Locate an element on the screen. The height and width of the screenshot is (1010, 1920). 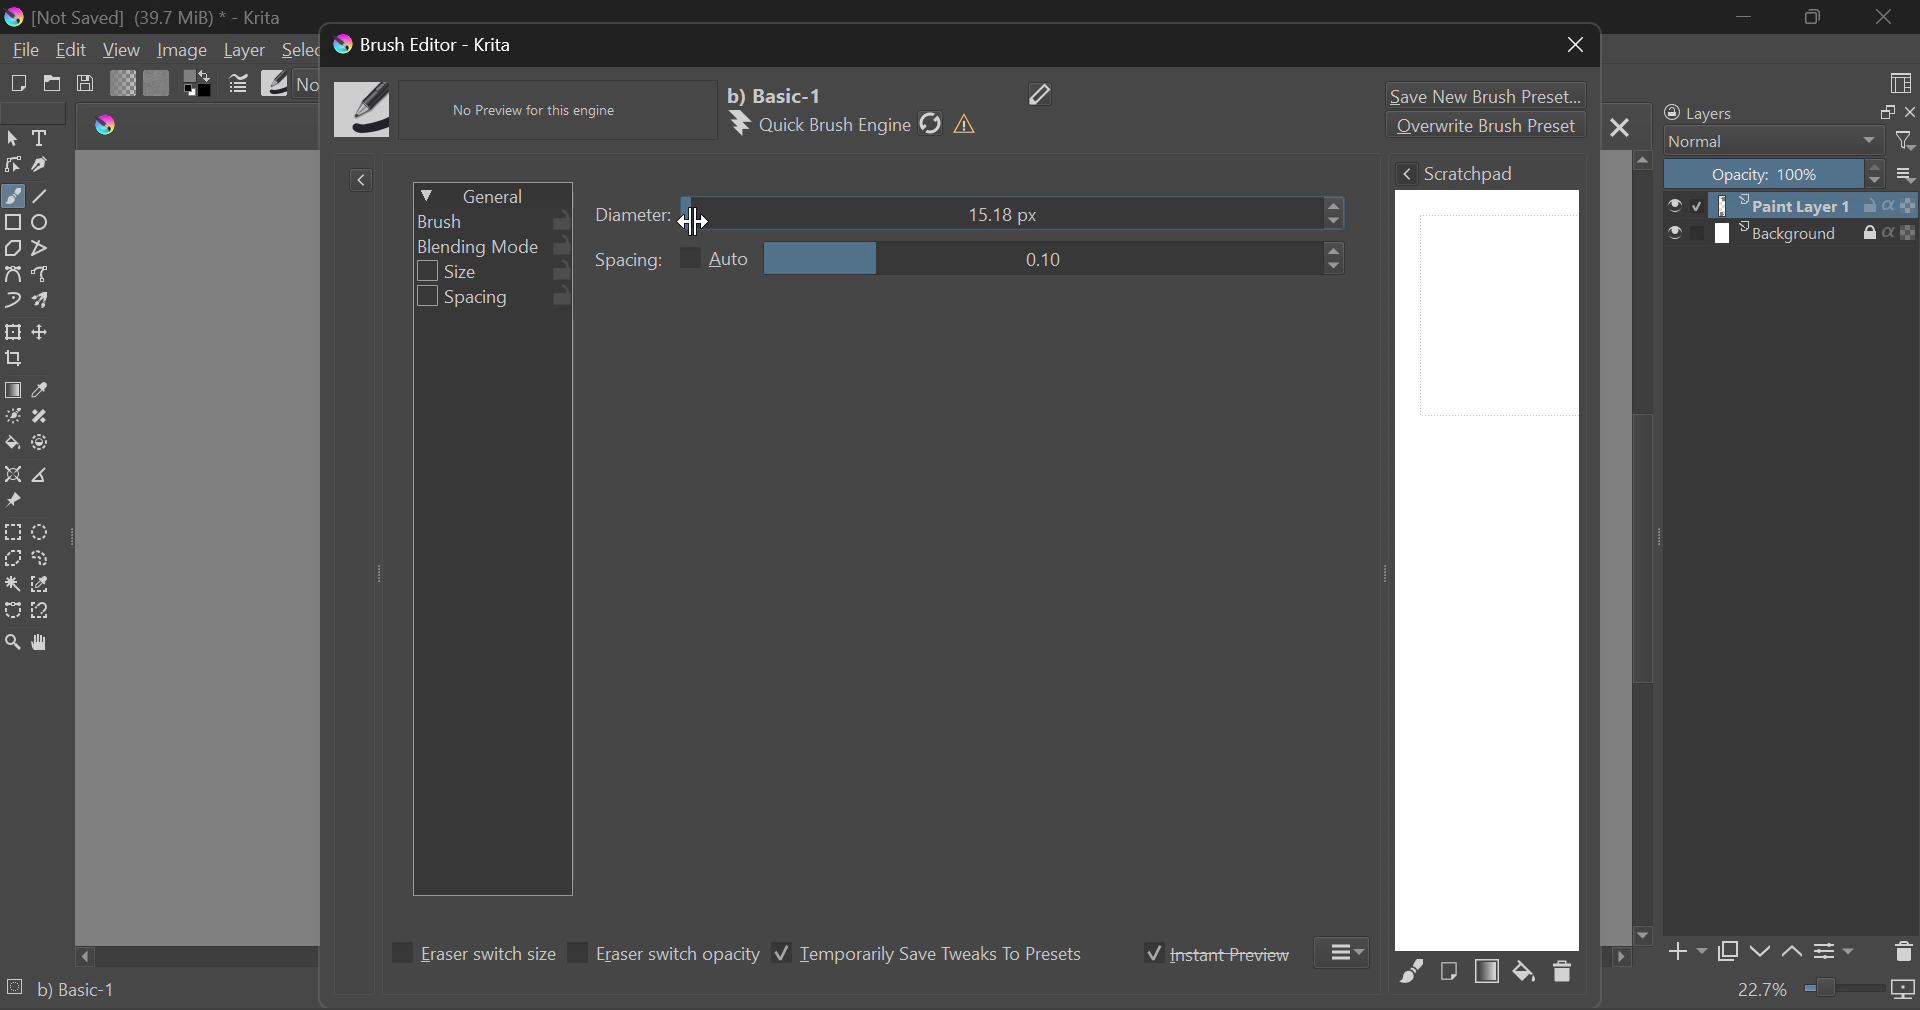
Ellipses is located at coordinates (44, 224).